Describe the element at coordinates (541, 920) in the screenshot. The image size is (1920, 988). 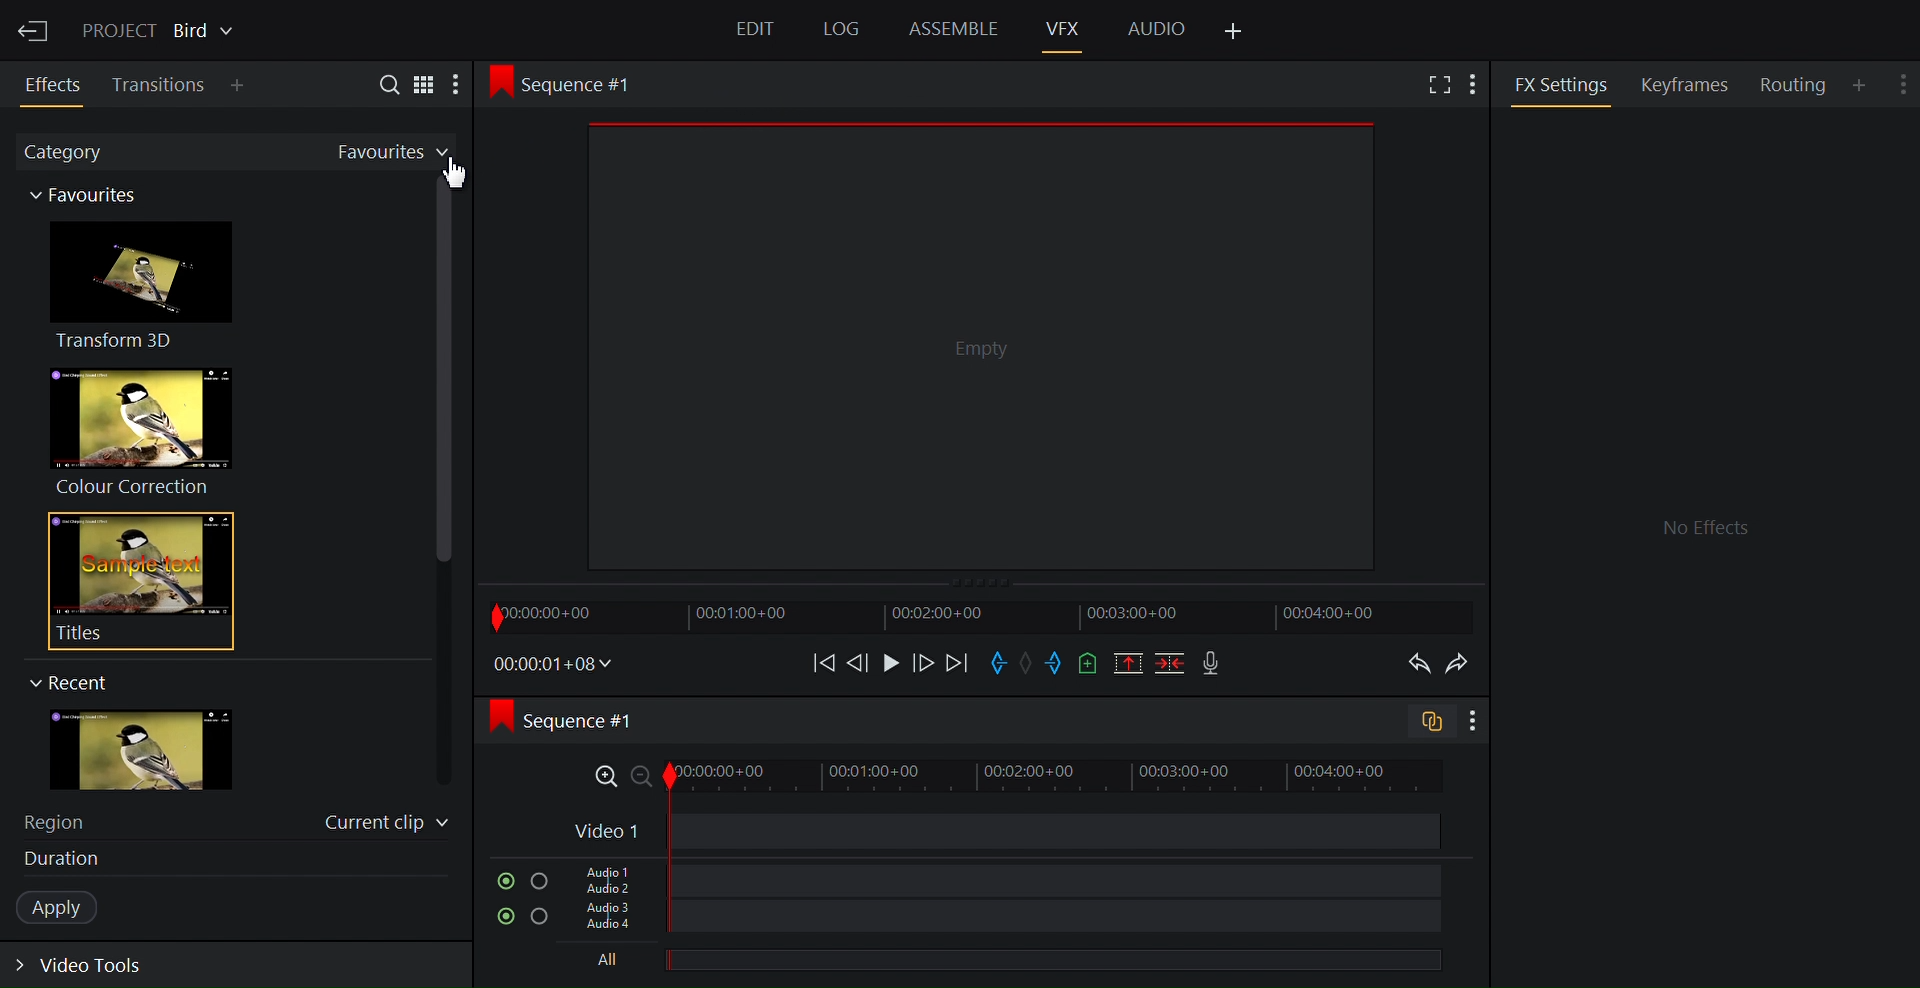
I see `Solo this track` at that location.